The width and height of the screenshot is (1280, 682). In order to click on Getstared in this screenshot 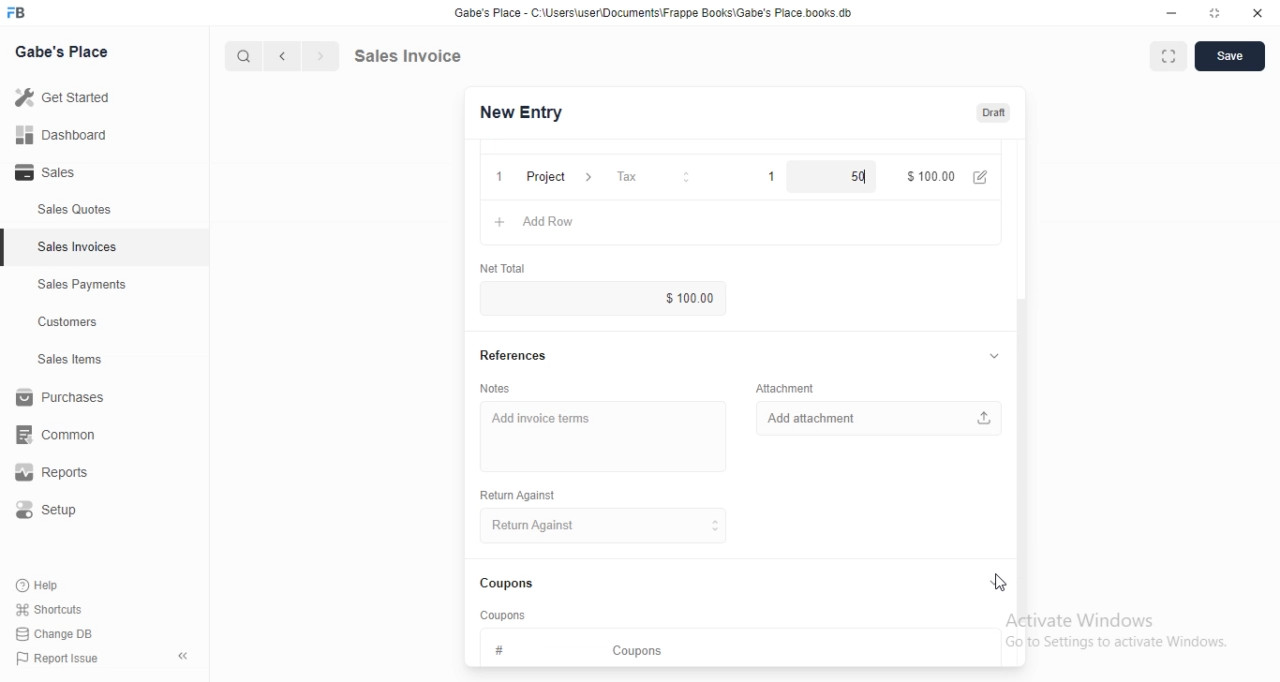, I will do `click(68, 99)`.